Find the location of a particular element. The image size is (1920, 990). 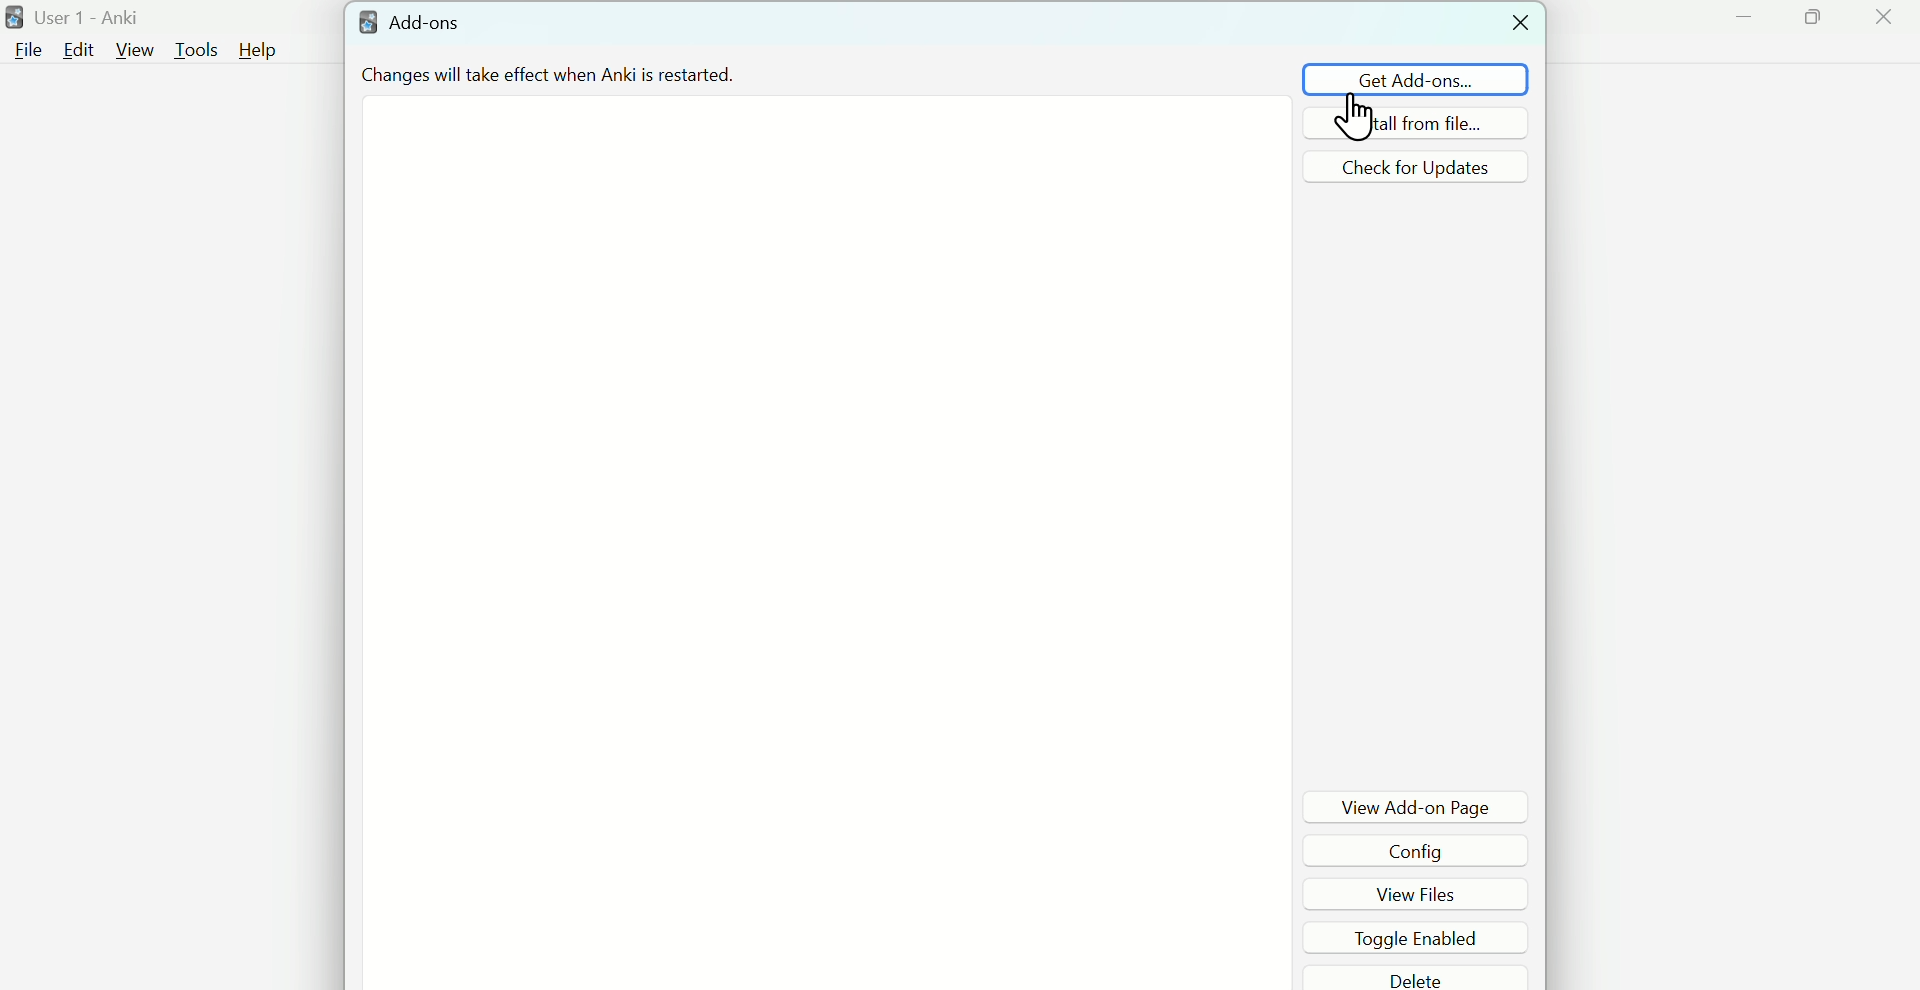

add Ons is located at coordinates (413, 23).